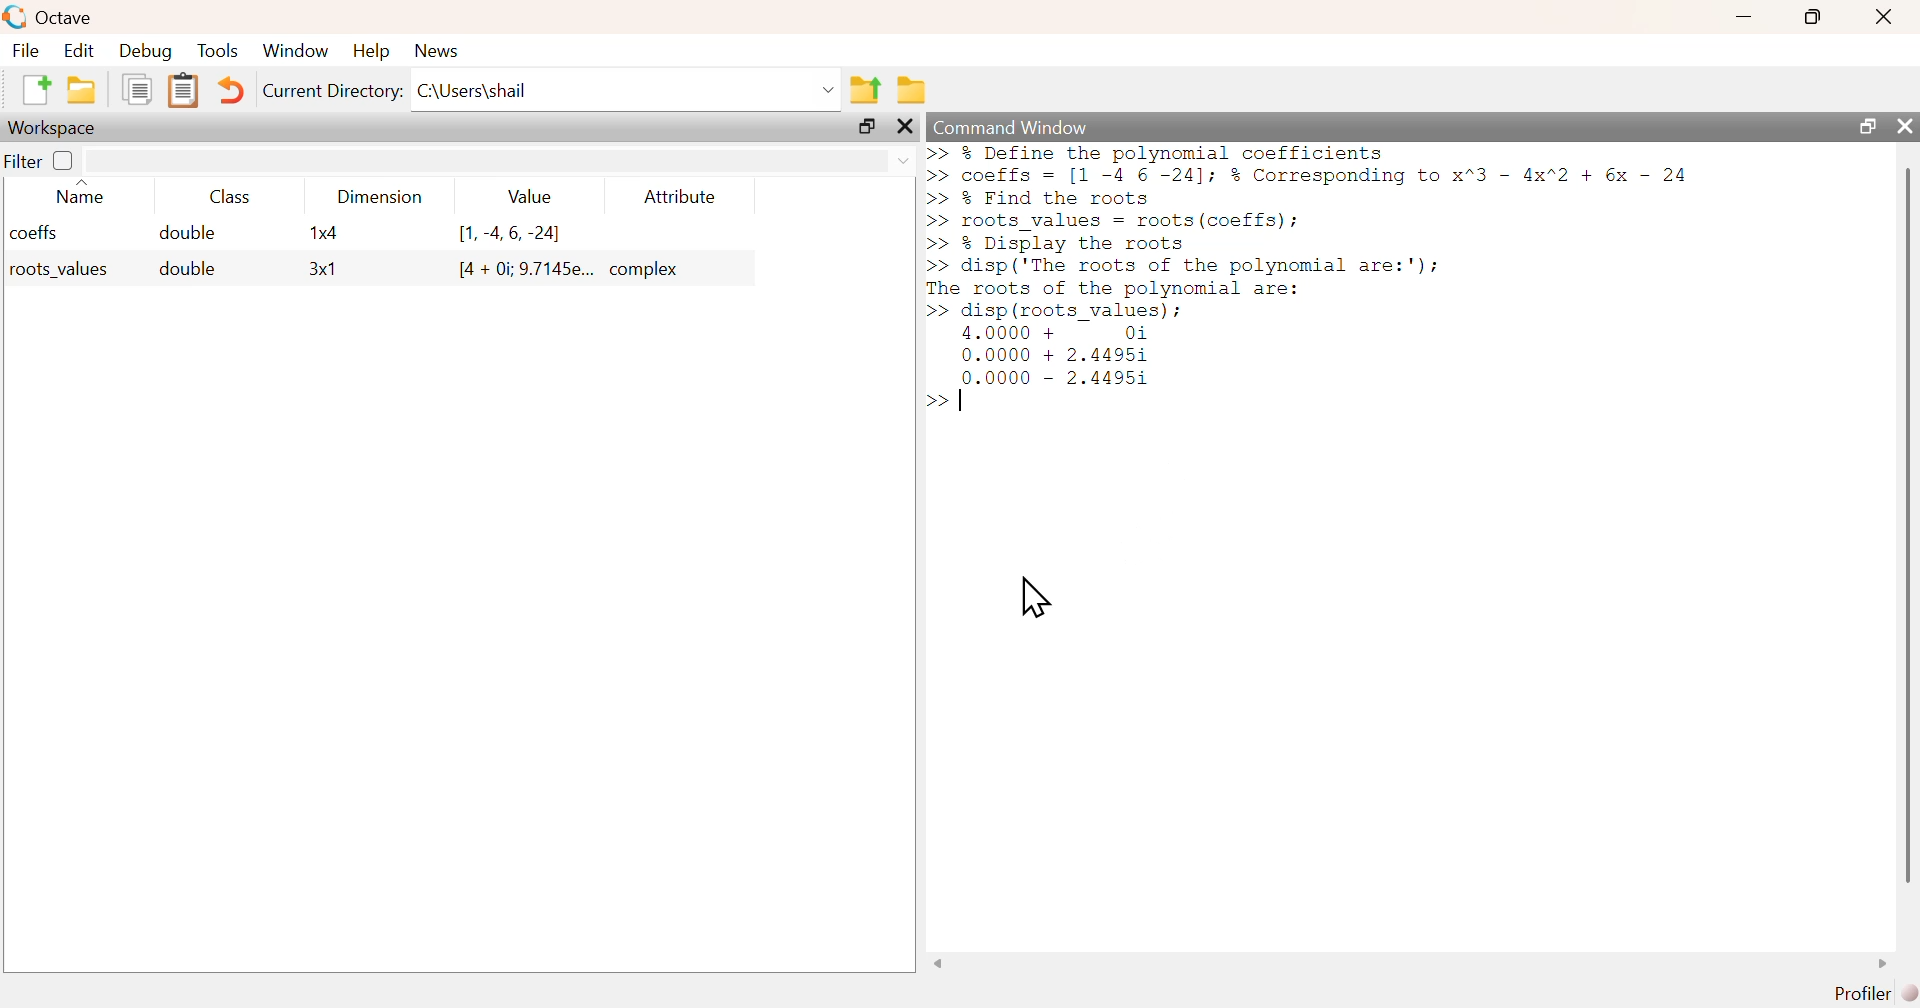 The width and height of the screenshot is (1920, 1008). I want to click on minimize, so click(1745, 17).